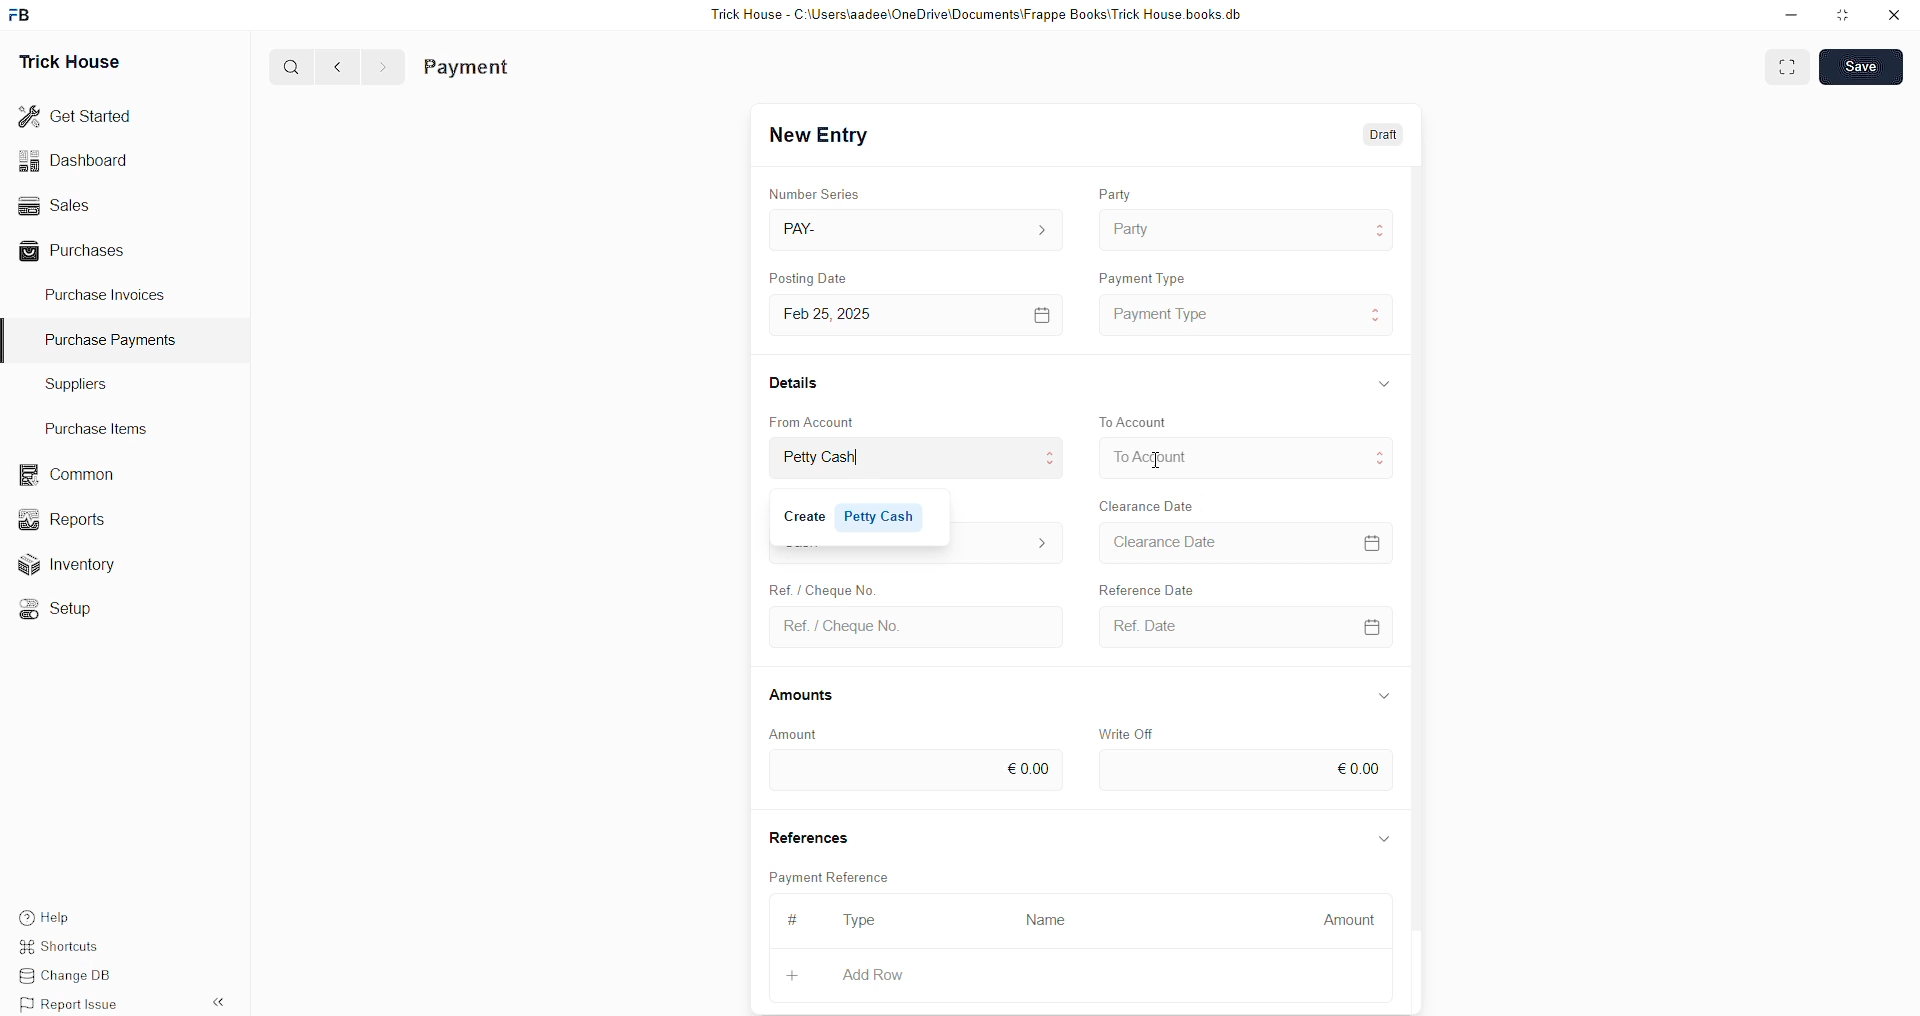 Image resolution: width=1920 pixels, height=1016 pixels. I want to click on Amount, so click(1349, 915).